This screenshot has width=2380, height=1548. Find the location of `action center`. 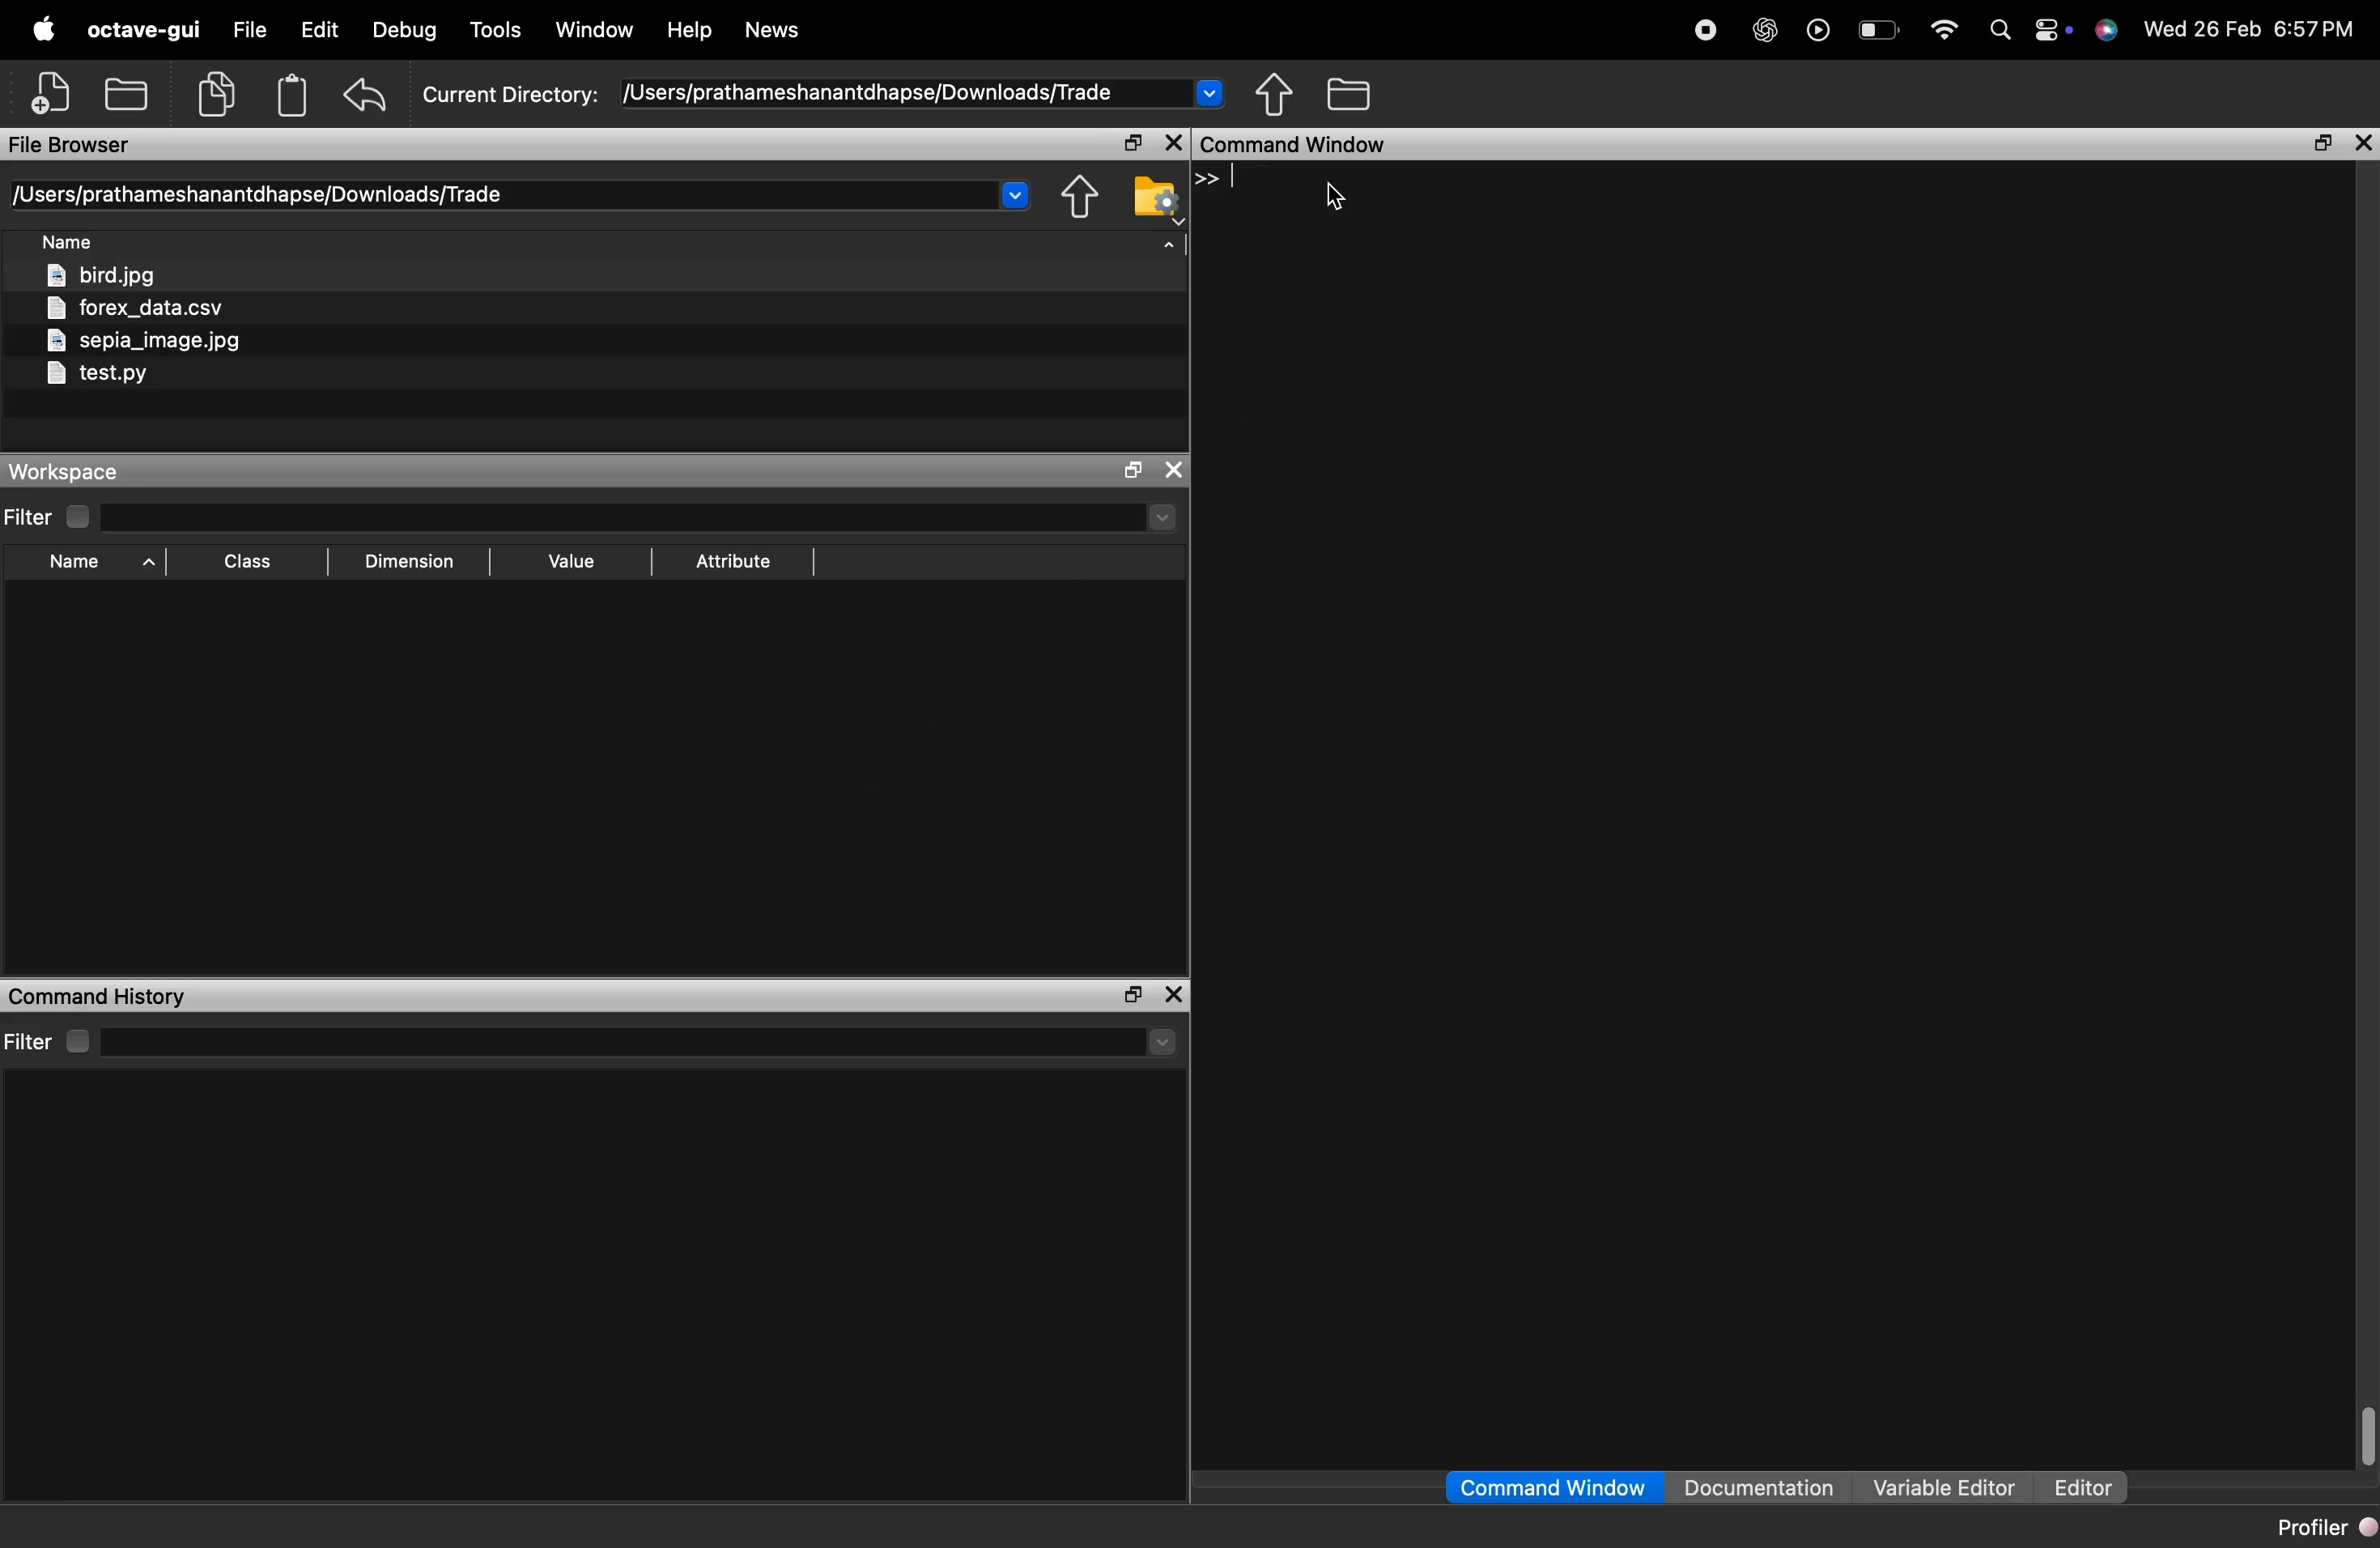

action center is located at coordinates (2057, 32).